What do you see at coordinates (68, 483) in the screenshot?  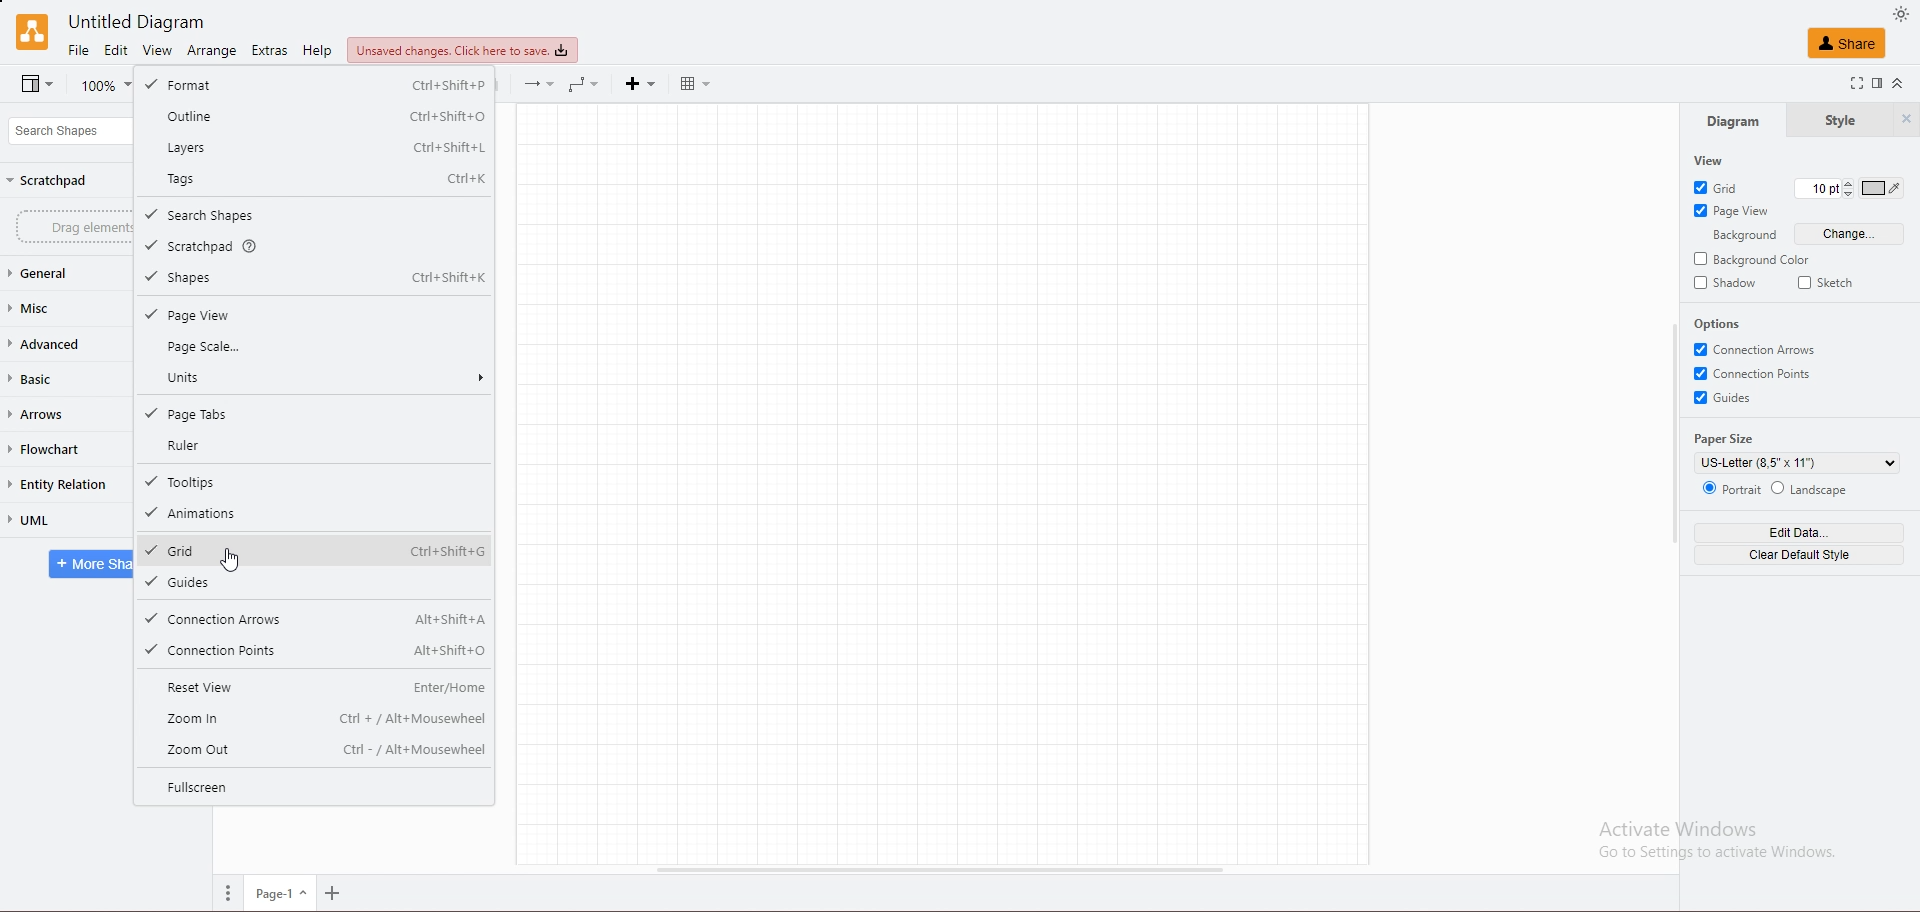 I see `entity relation` at bounding box center [68, 483].